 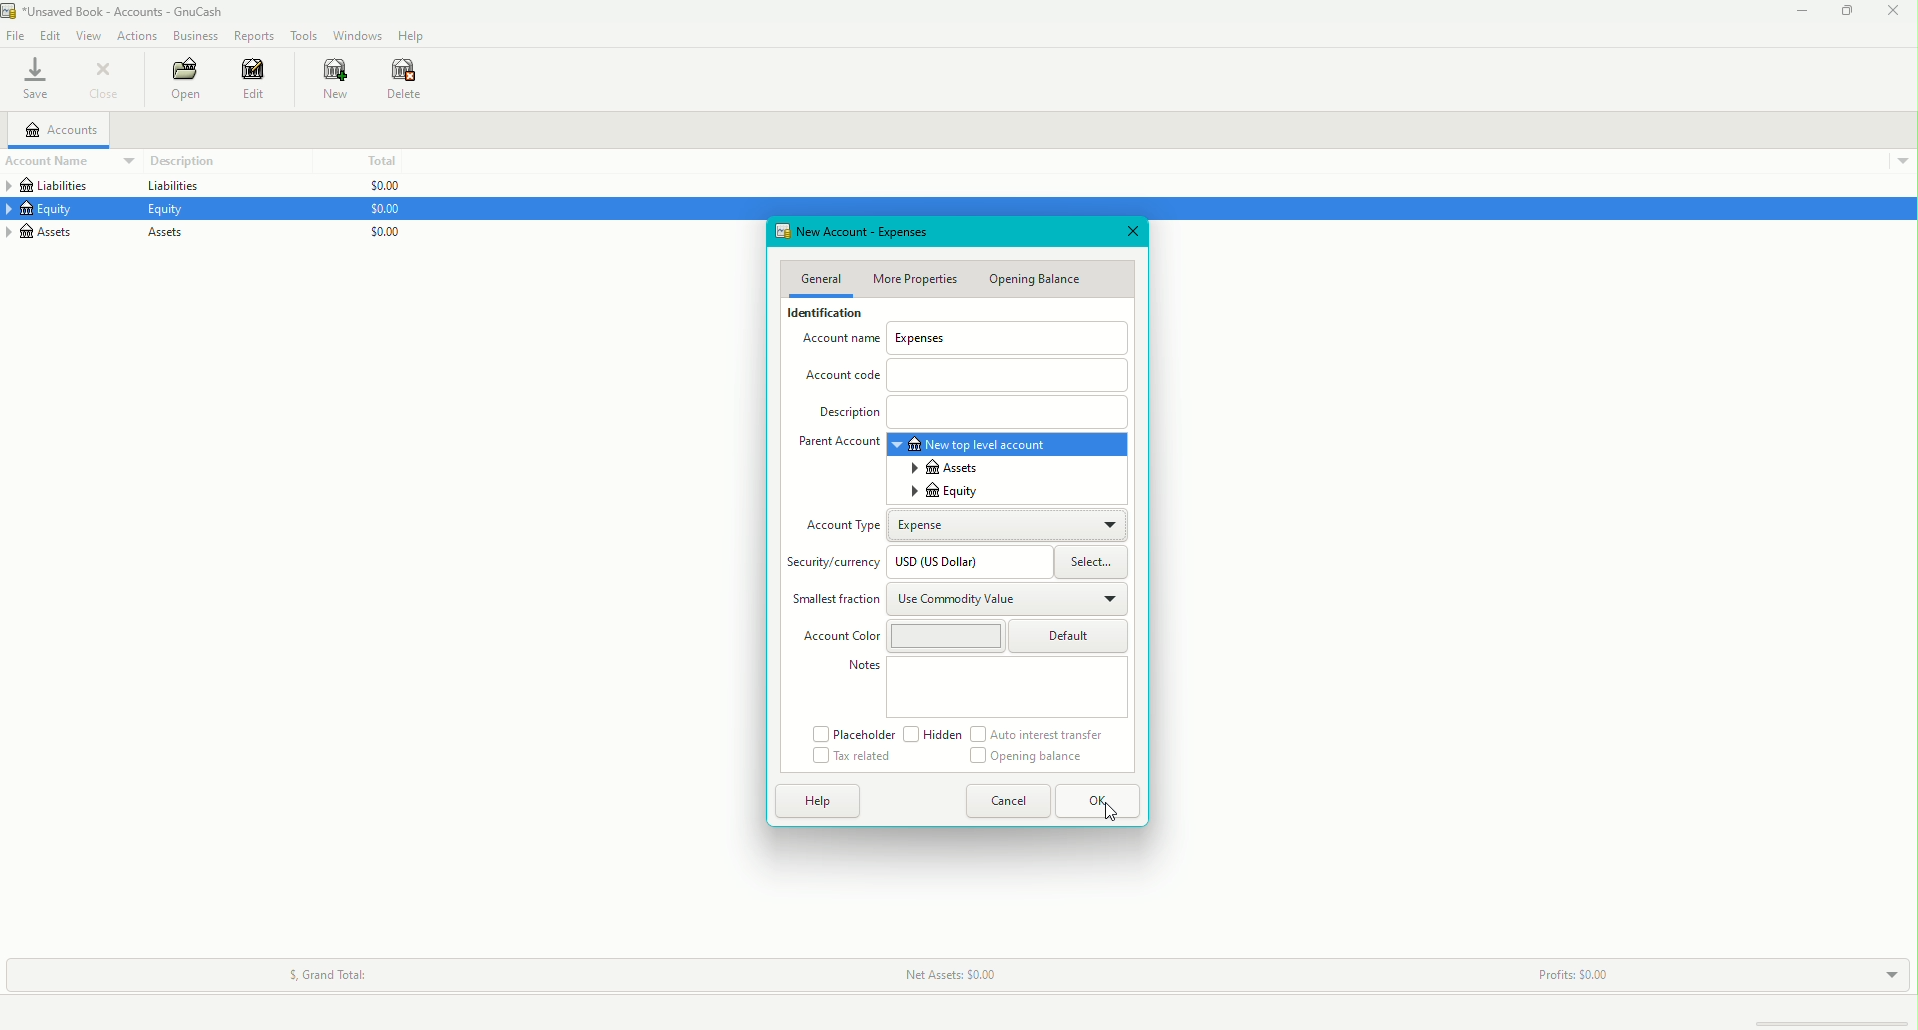 I want to click on Account Name, so click(x=59, y=161).